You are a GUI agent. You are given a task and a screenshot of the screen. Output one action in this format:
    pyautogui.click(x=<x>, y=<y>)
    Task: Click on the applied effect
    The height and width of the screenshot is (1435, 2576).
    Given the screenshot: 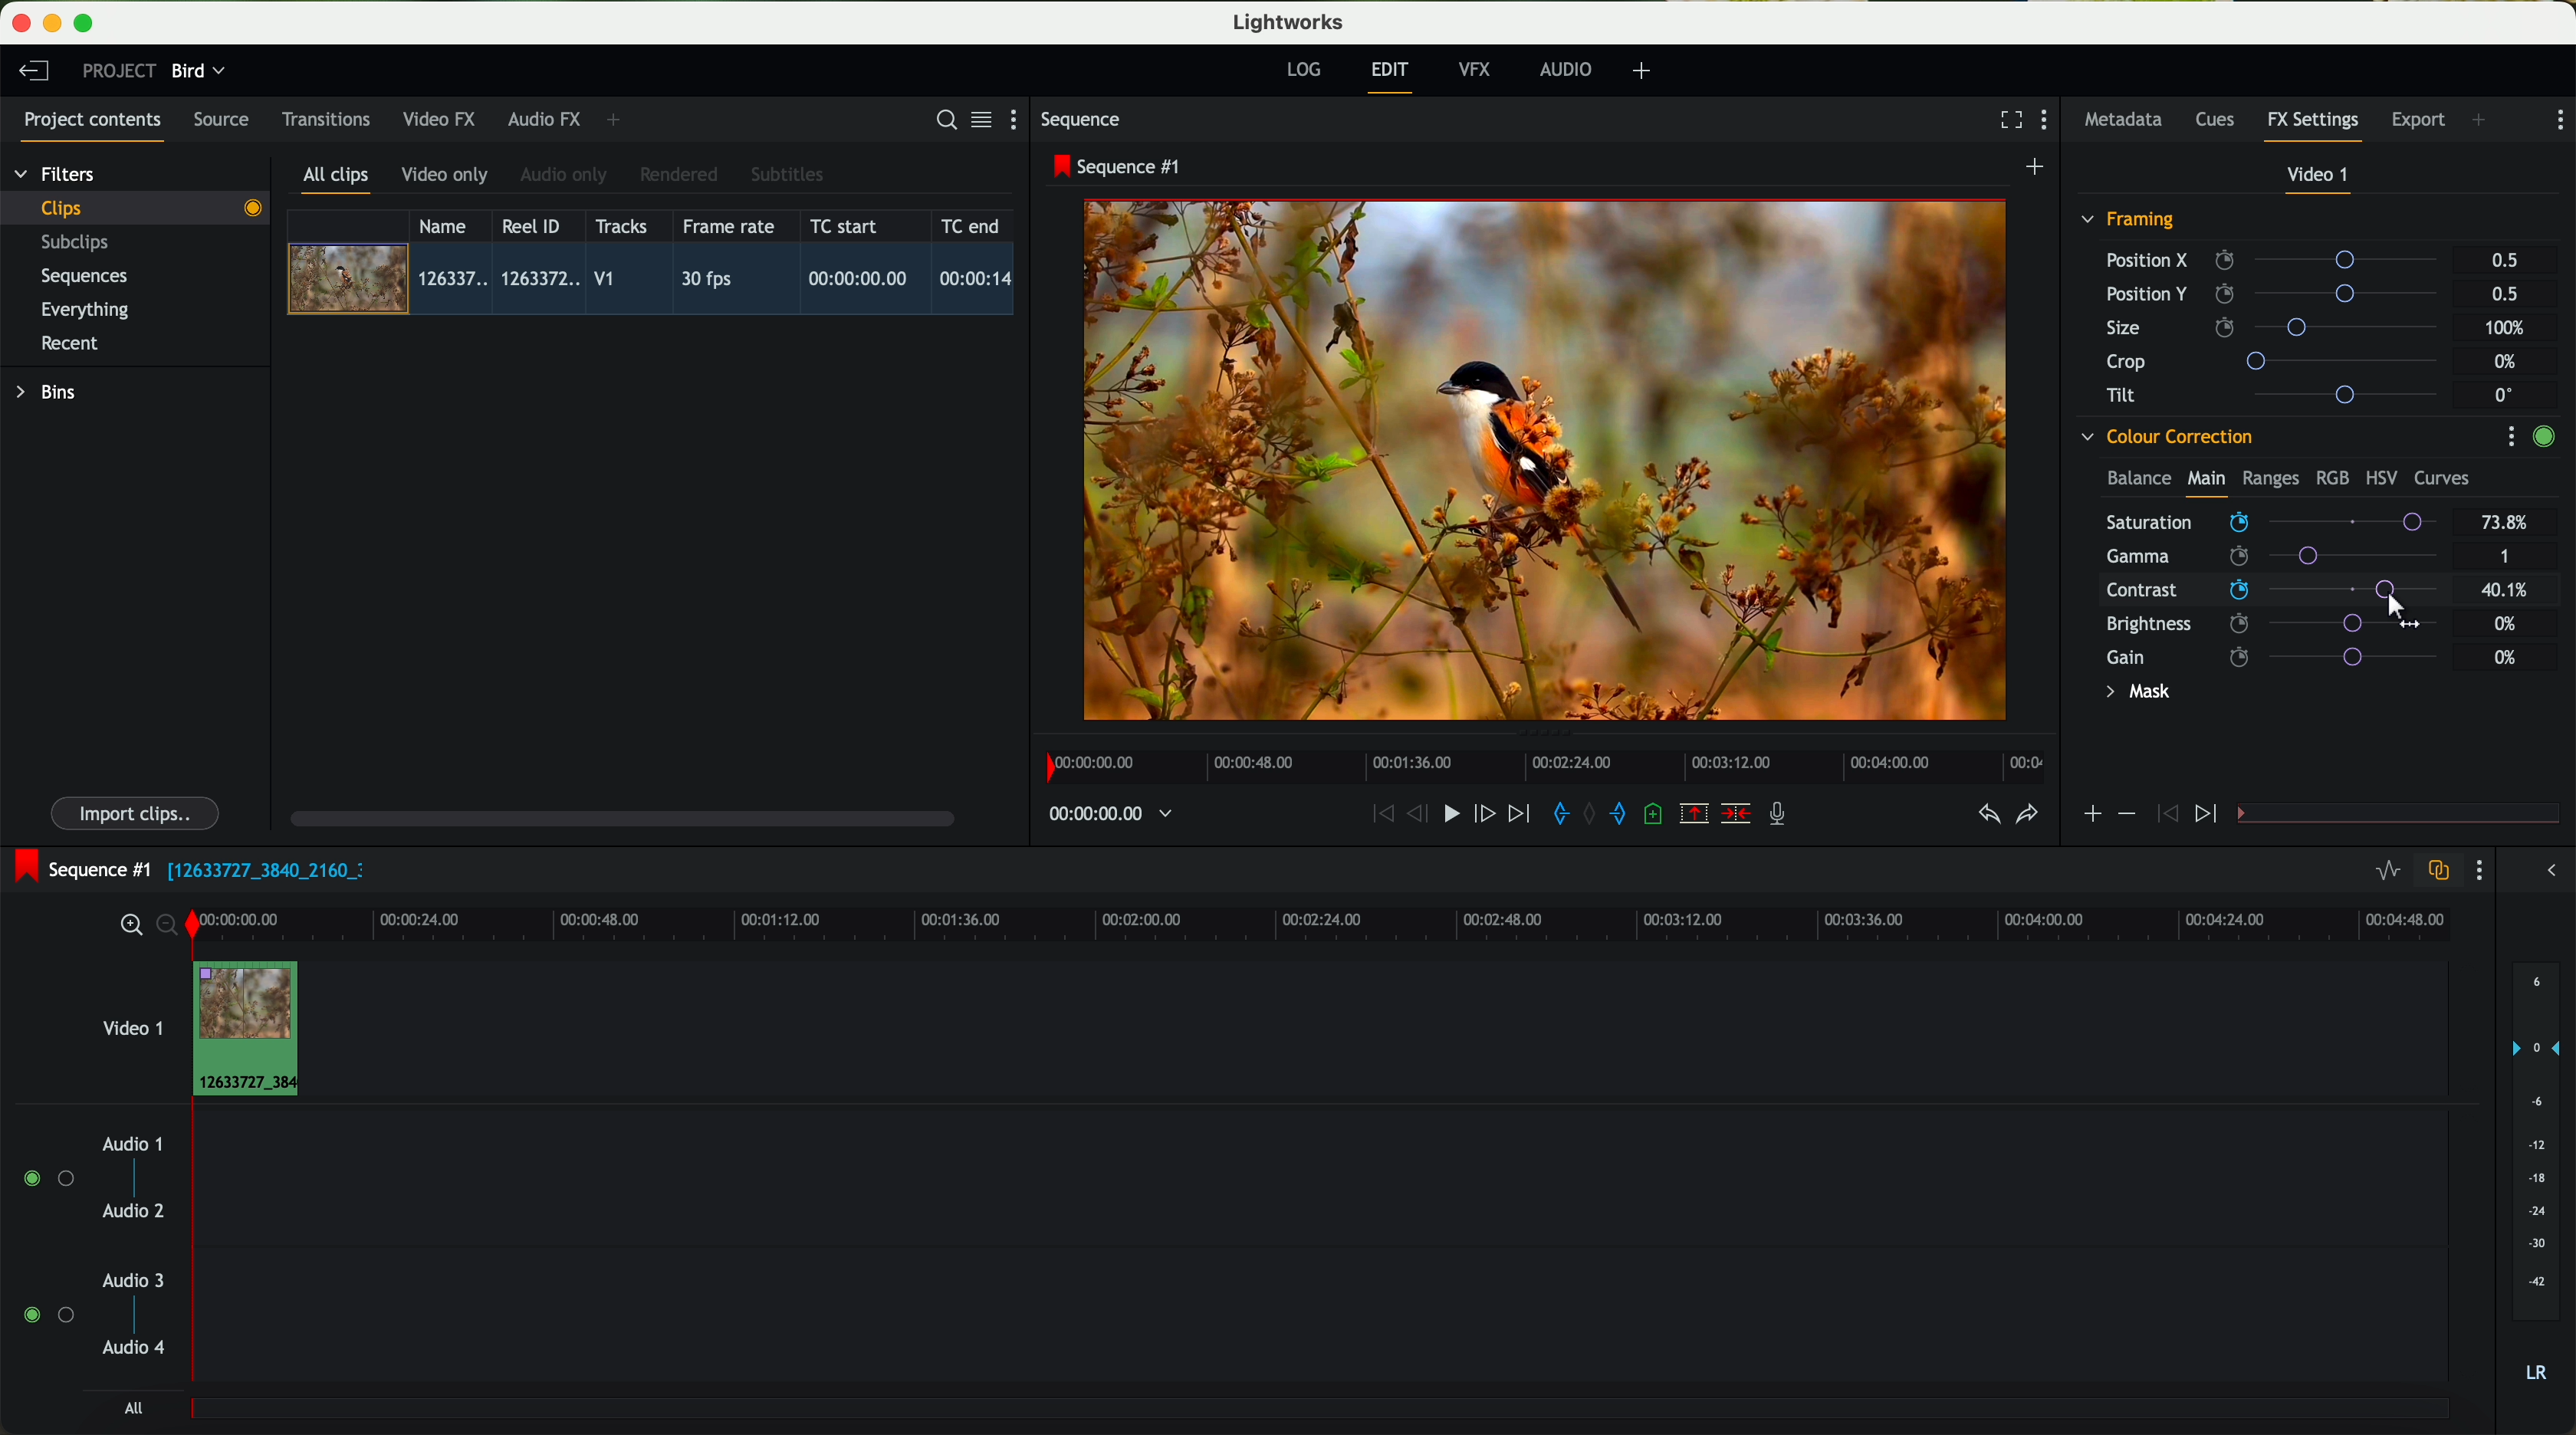 What is the action you would take?
    pyautogui.click(x=1549, y=460)
    